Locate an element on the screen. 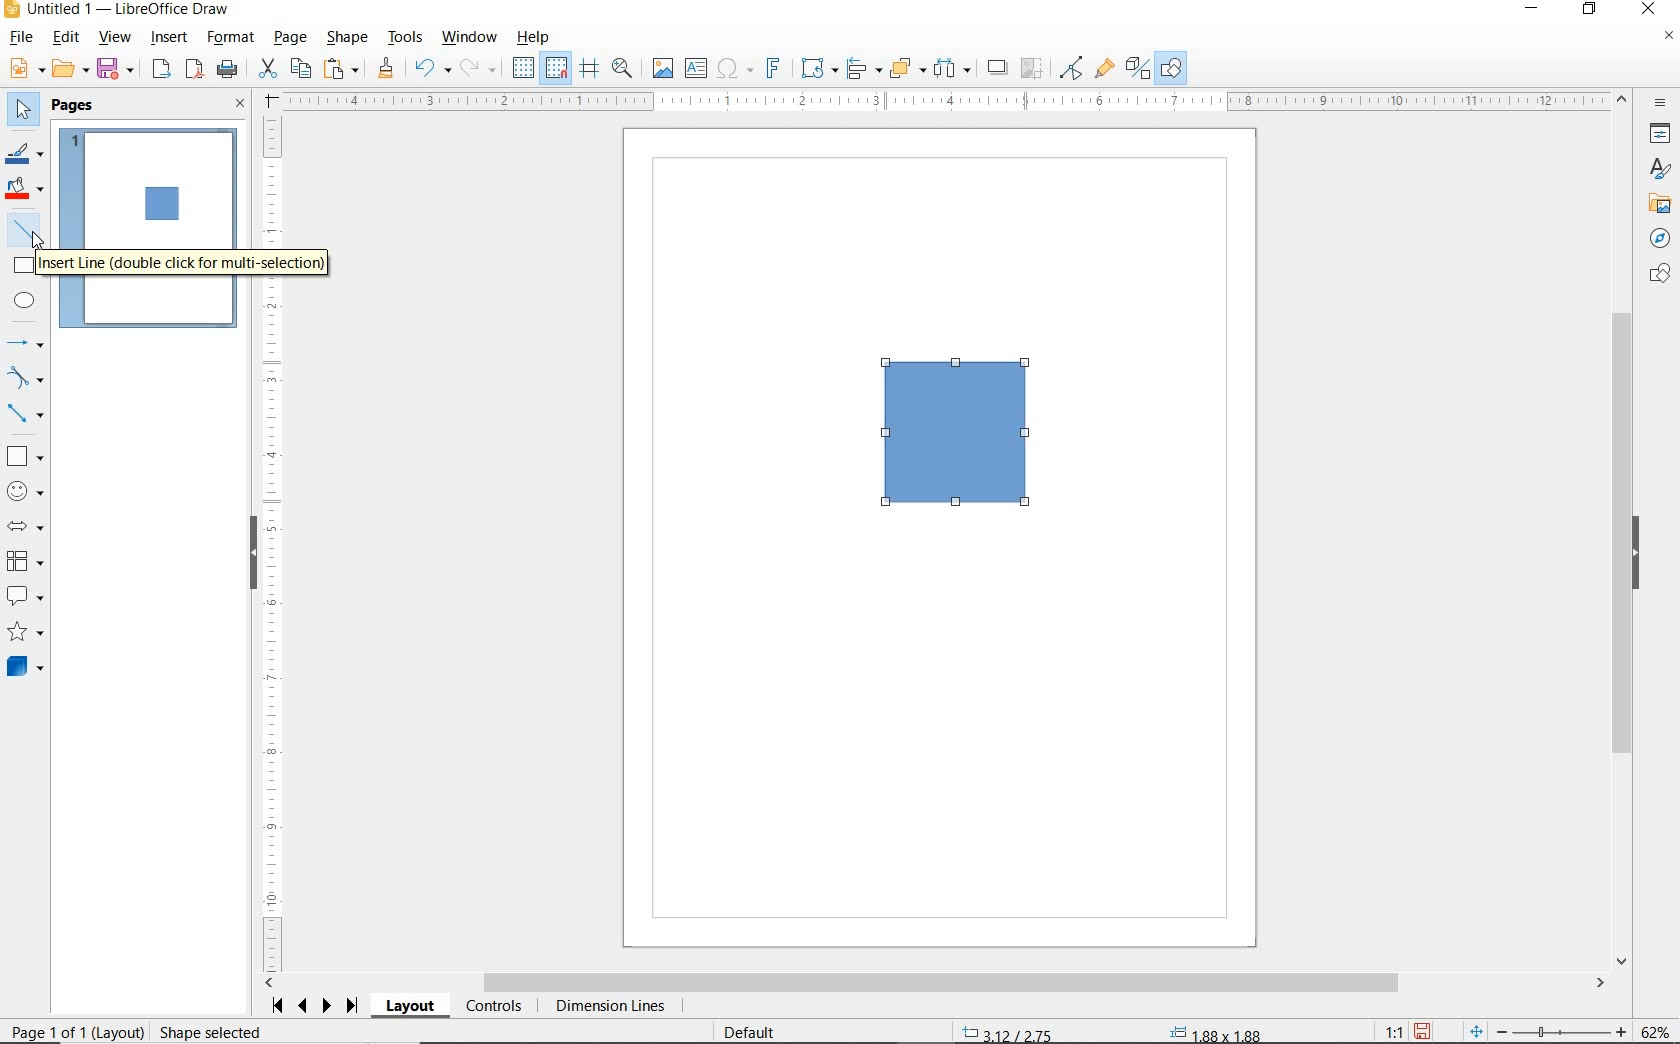 The height and width of the screenshot is (1044, 1680). INSERT SPECIAL CHARACTERS is located at coordinates (733, 69).